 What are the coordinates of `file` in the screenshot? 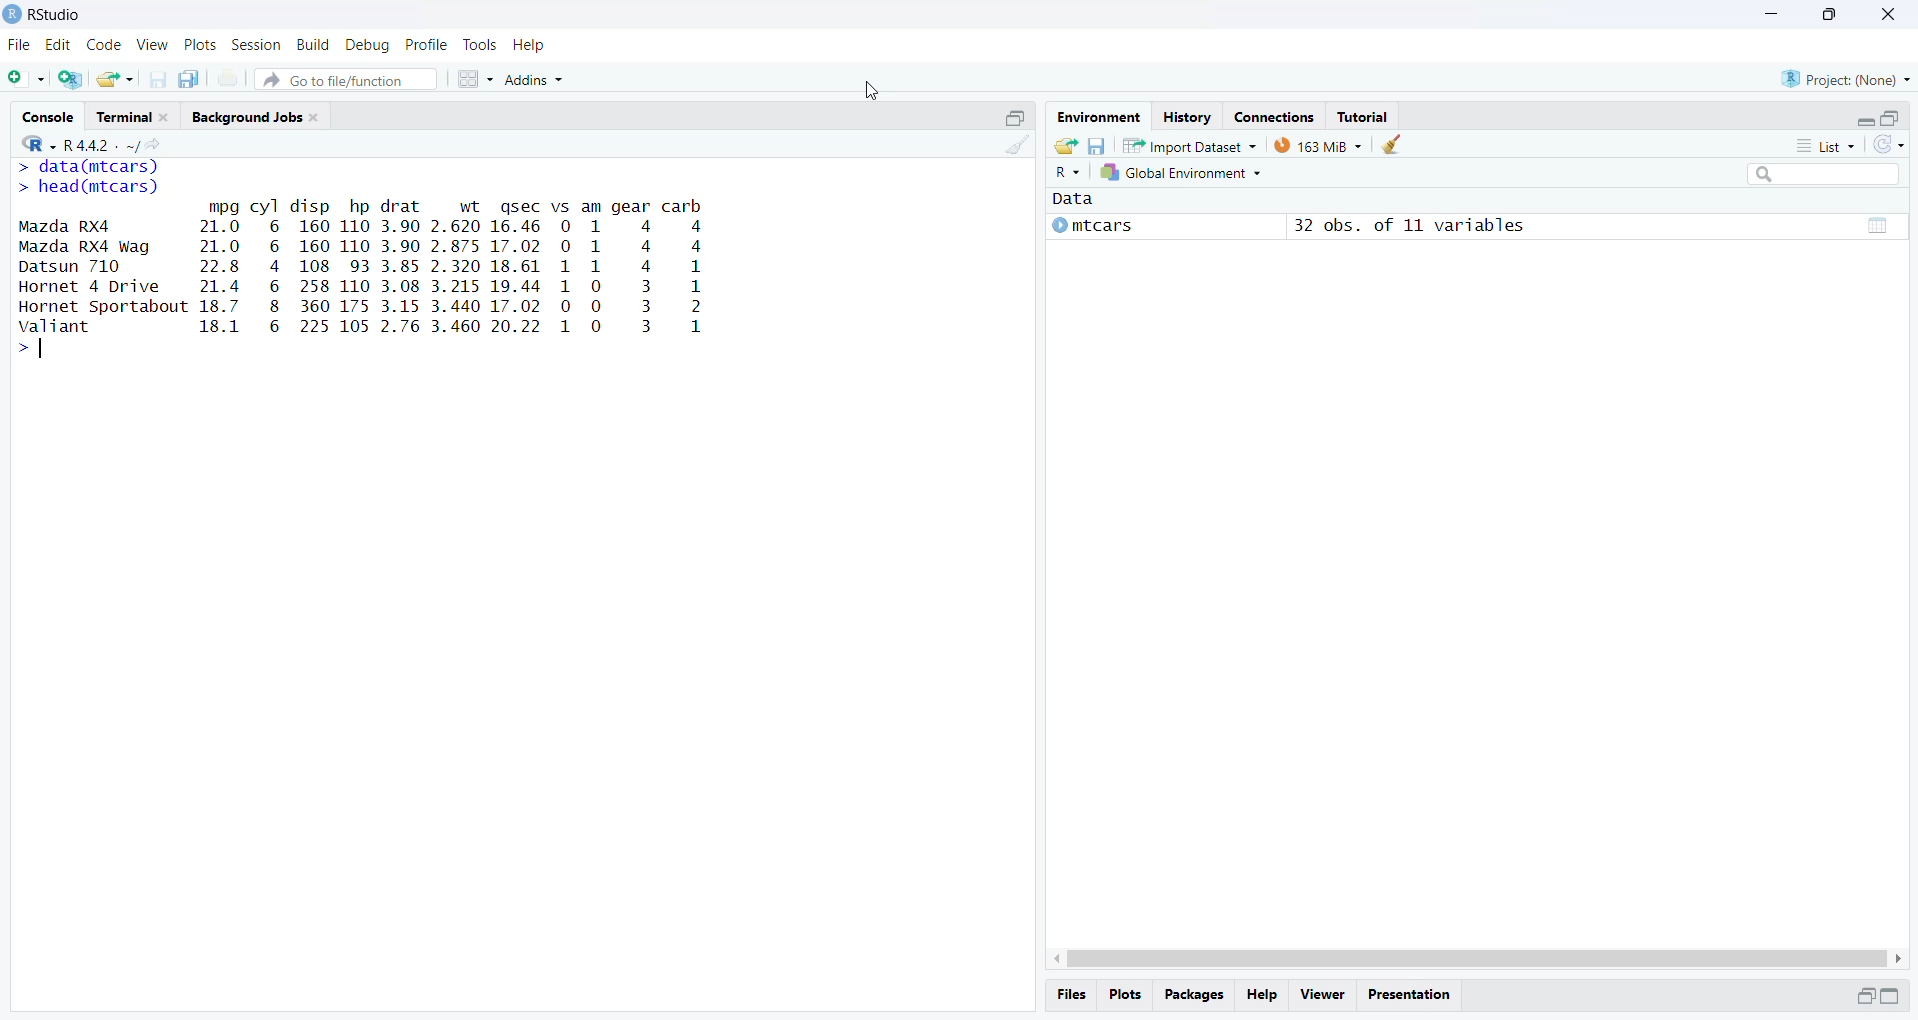 It's located at (21, 45).